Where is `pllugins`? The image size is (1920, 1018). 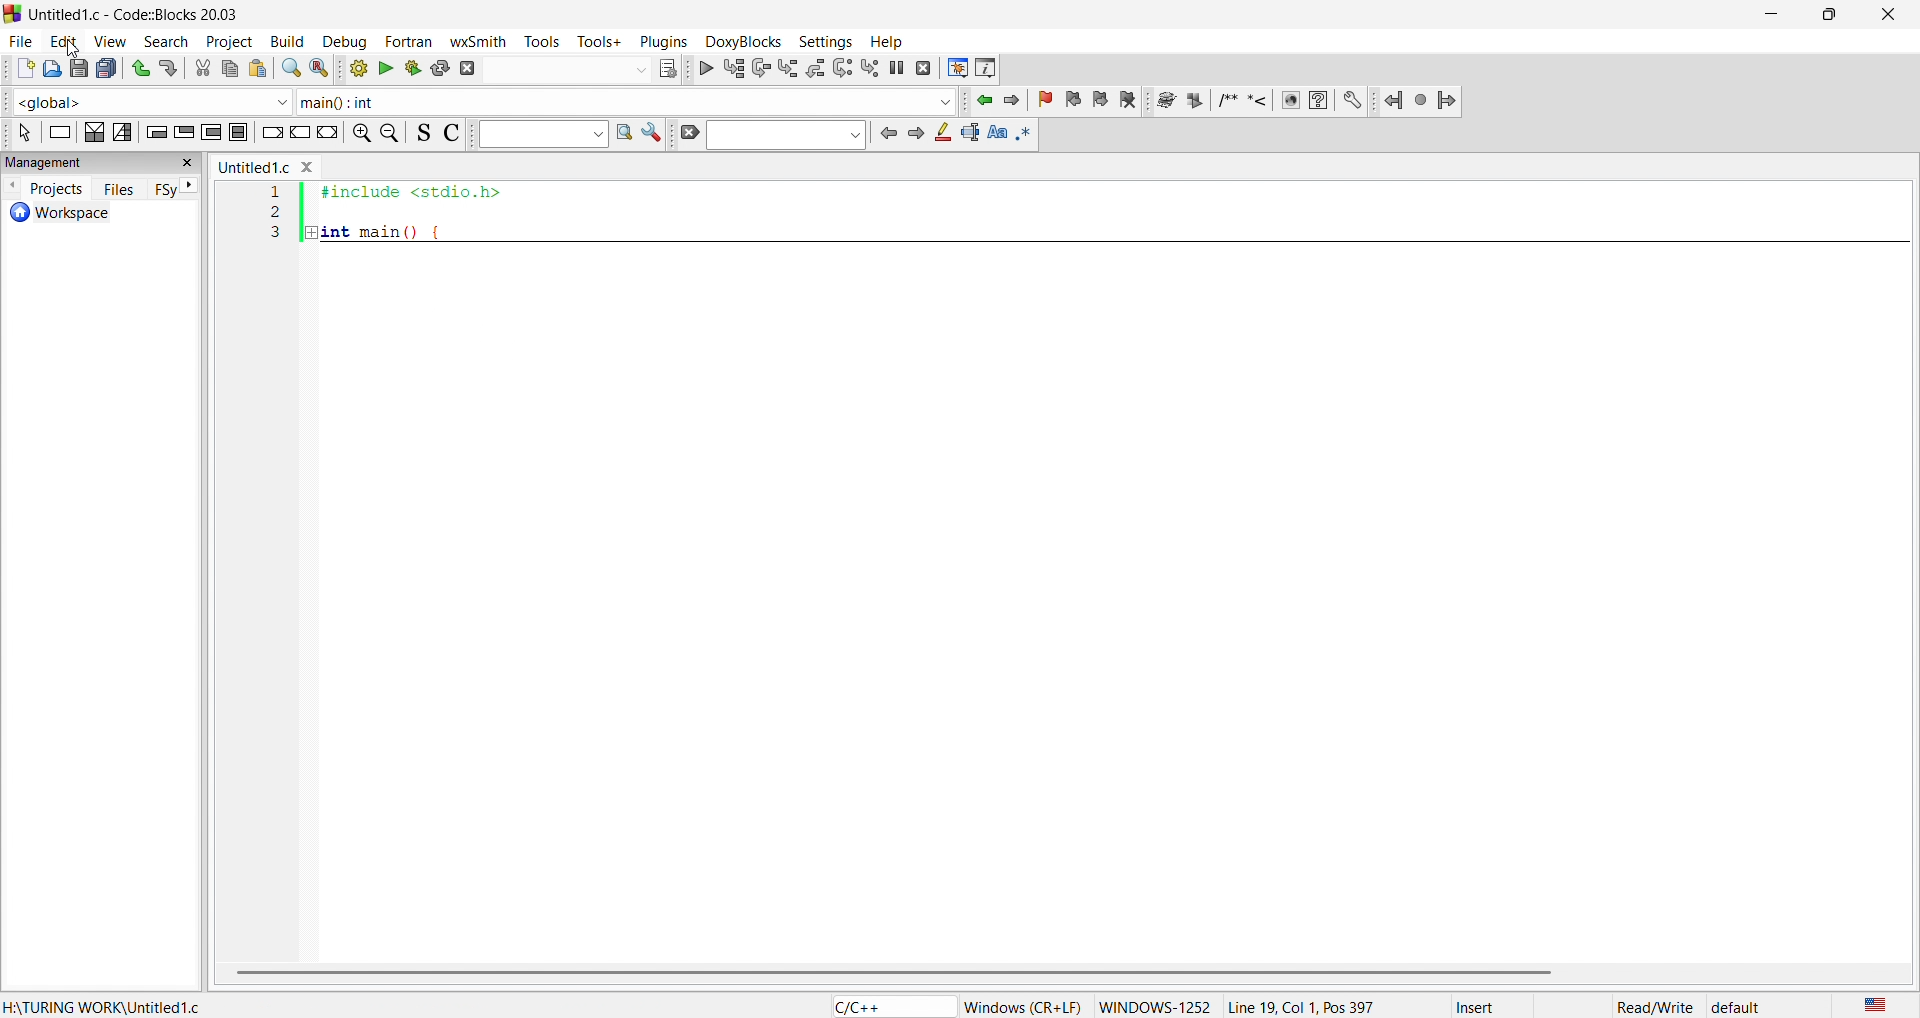 pllugins is located at coordinates (660, 39).